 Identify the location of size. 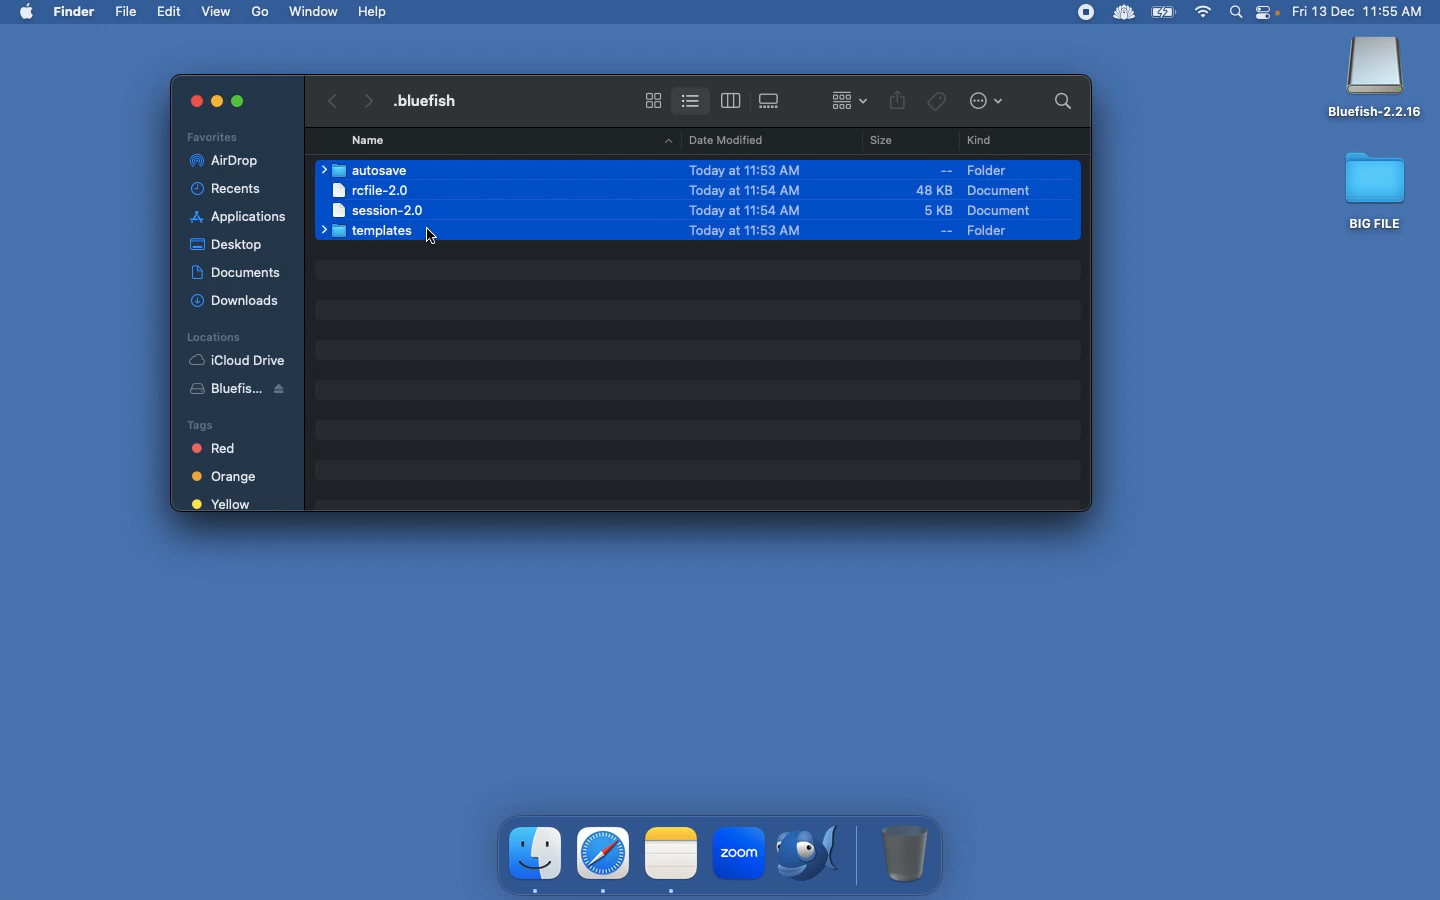
(905, 201).